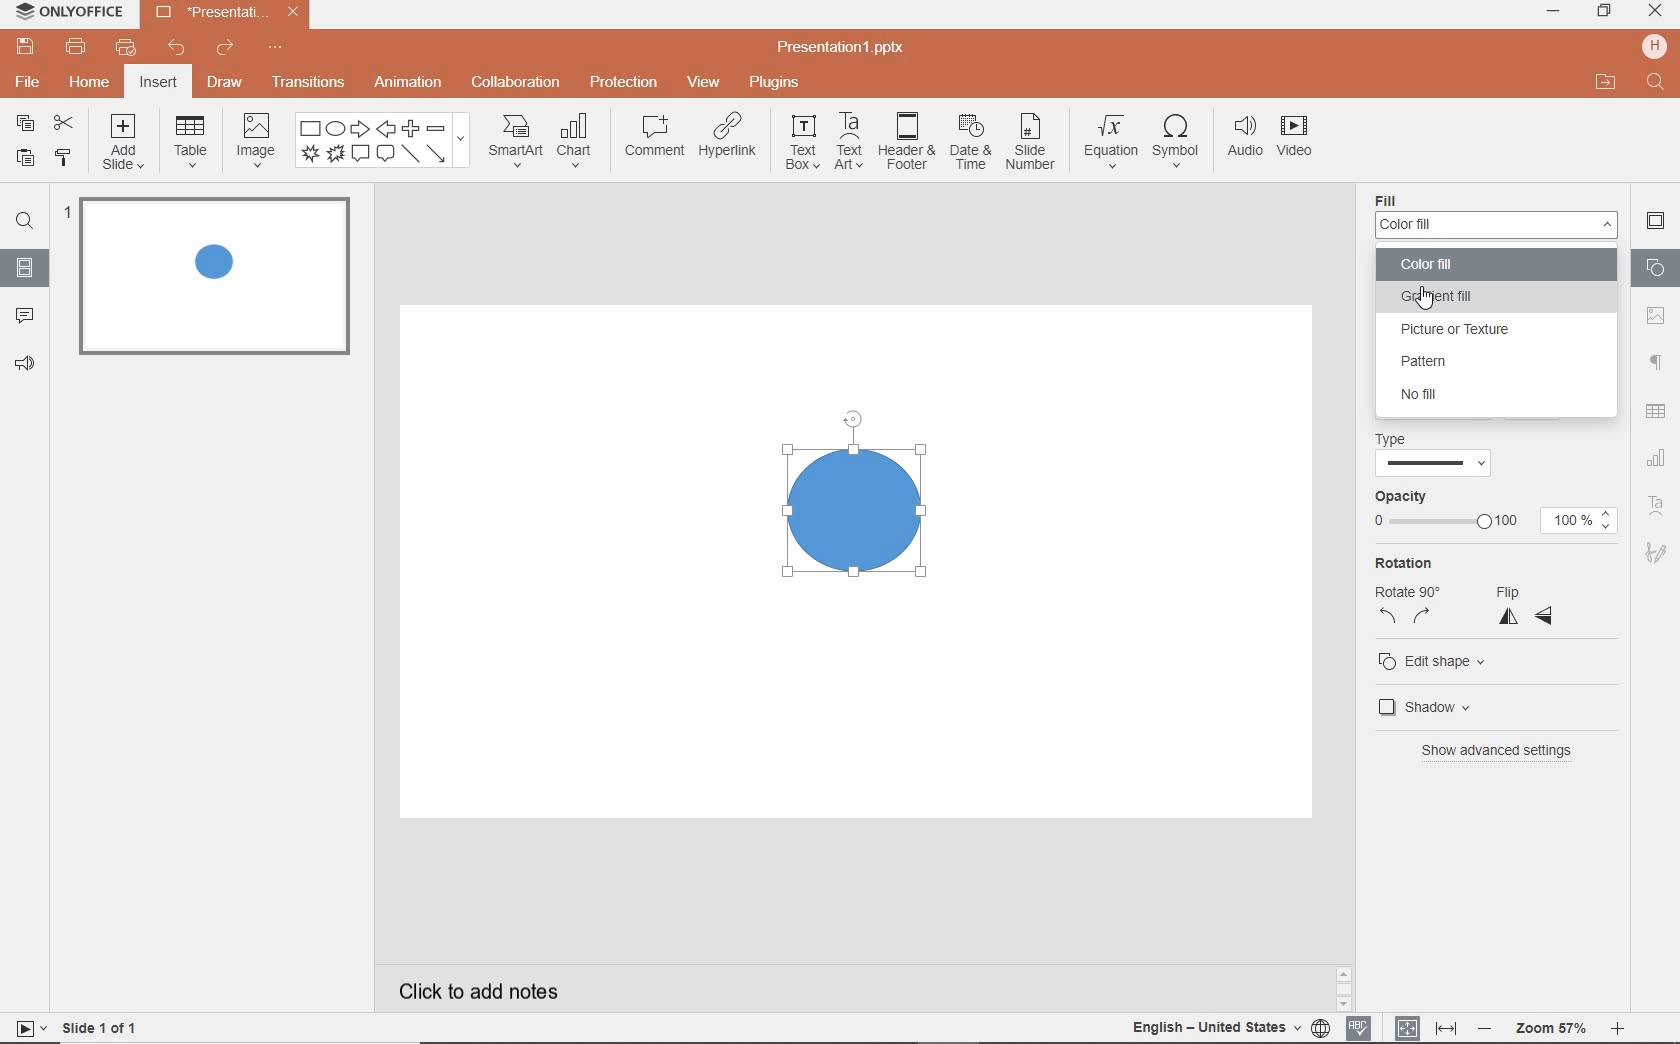 This screenshot has width=1680, height=1044. What do you see at coordinates (907, 144) in the screenshot?
I see `header & footer` at bounding box center [907, 144].